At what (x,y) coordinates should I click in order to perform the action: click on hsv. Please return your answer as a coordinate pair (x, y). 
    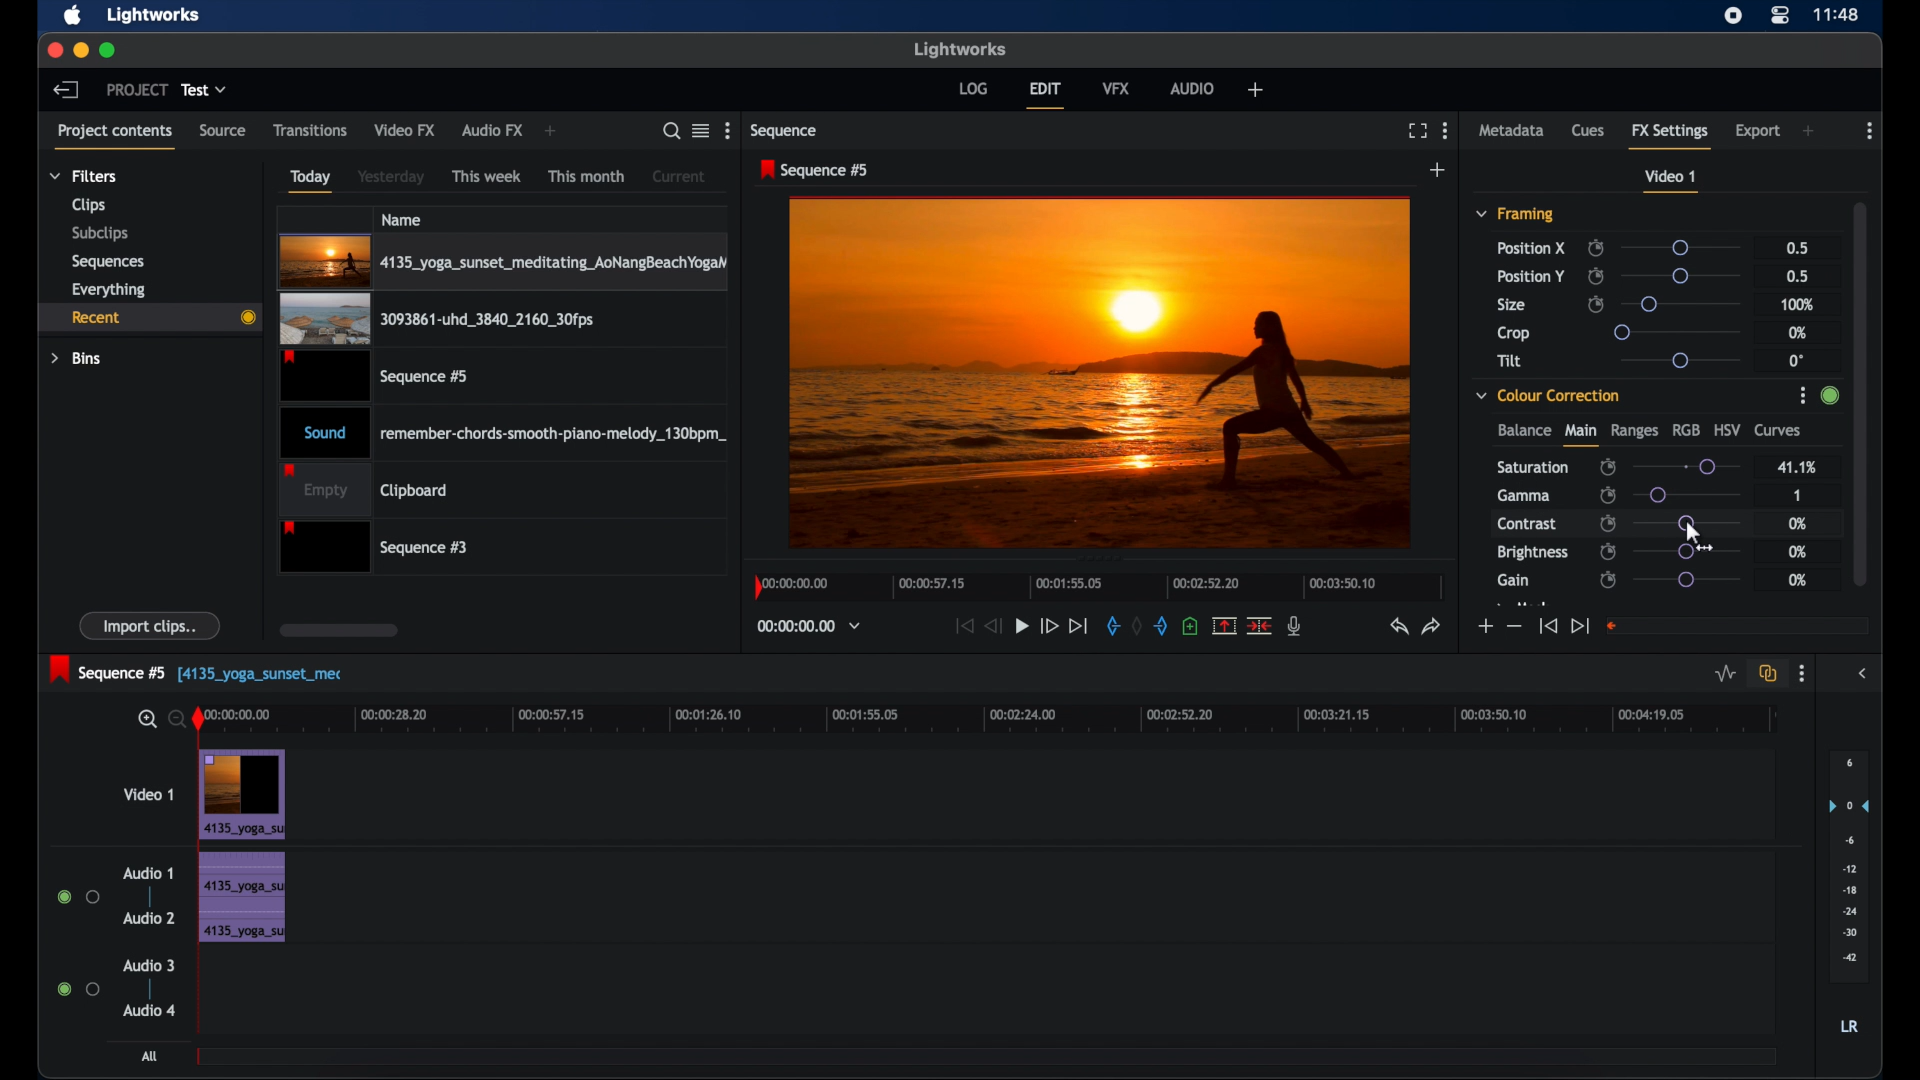
    Looking at the image, I should click on (1727, 429).